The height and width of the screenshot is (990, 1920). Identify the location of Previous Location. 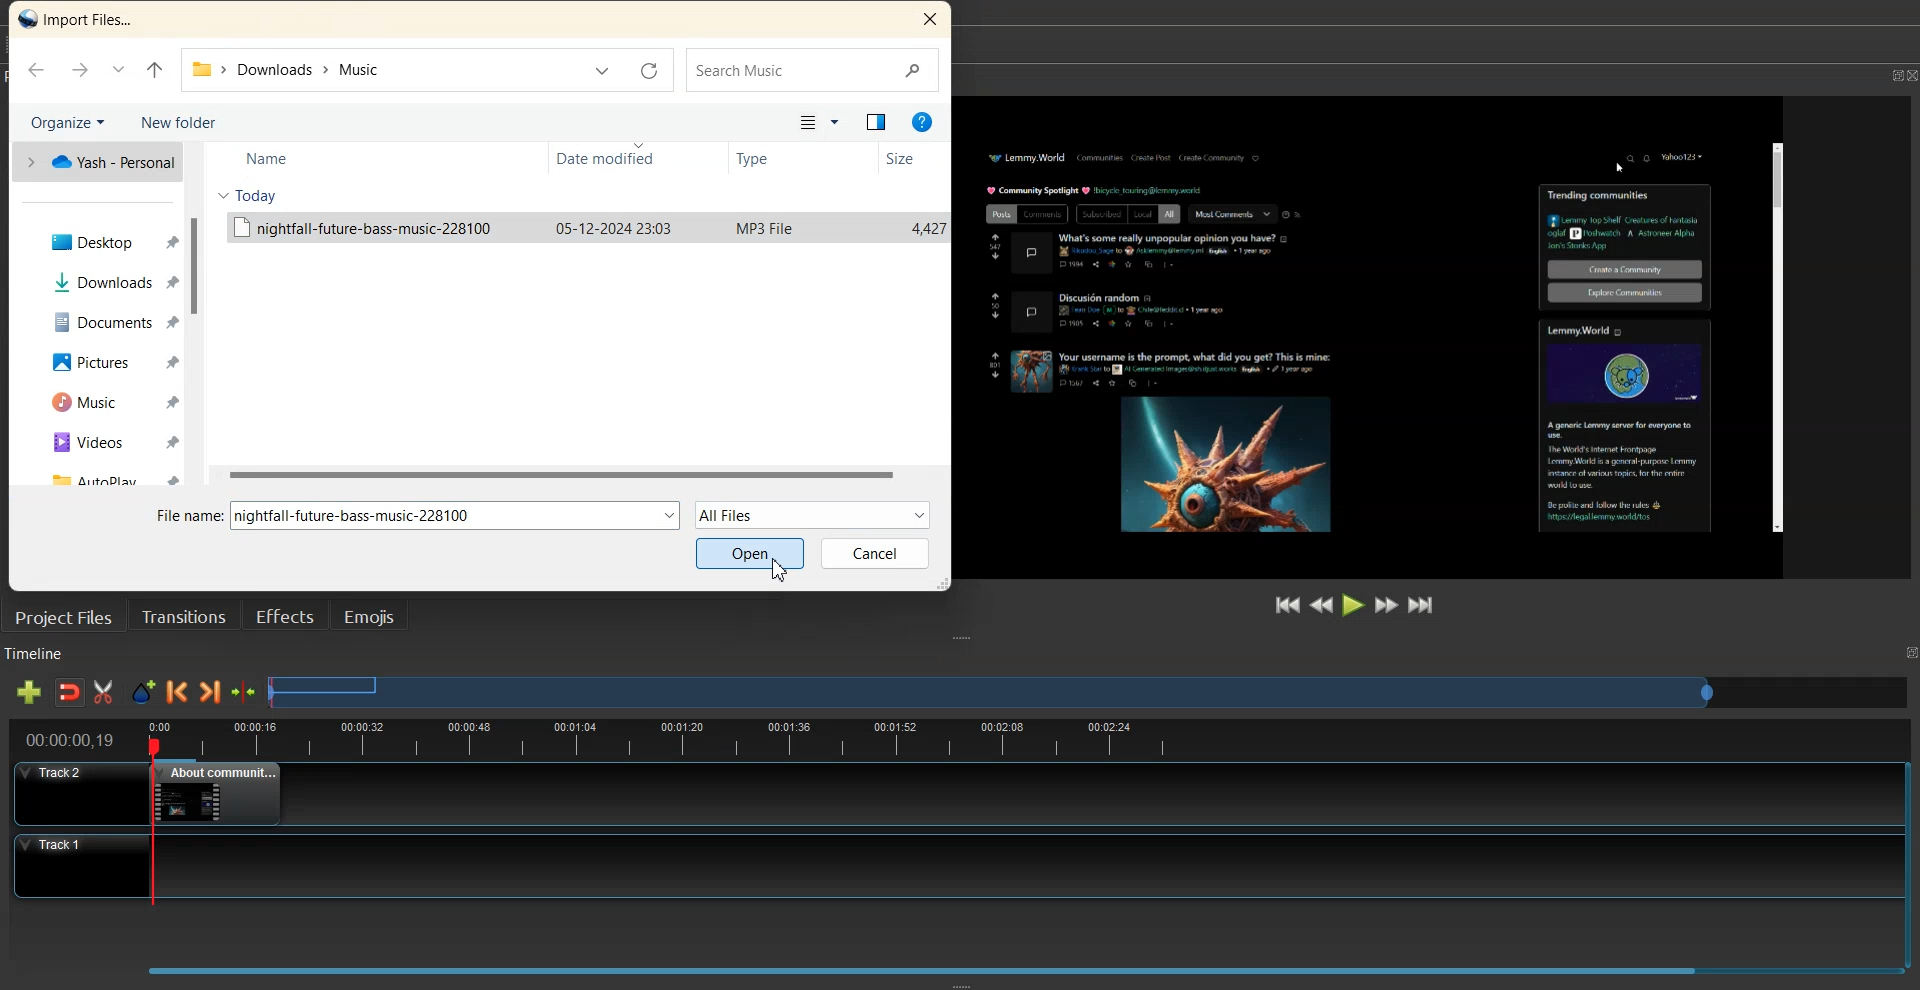
(601, 71).